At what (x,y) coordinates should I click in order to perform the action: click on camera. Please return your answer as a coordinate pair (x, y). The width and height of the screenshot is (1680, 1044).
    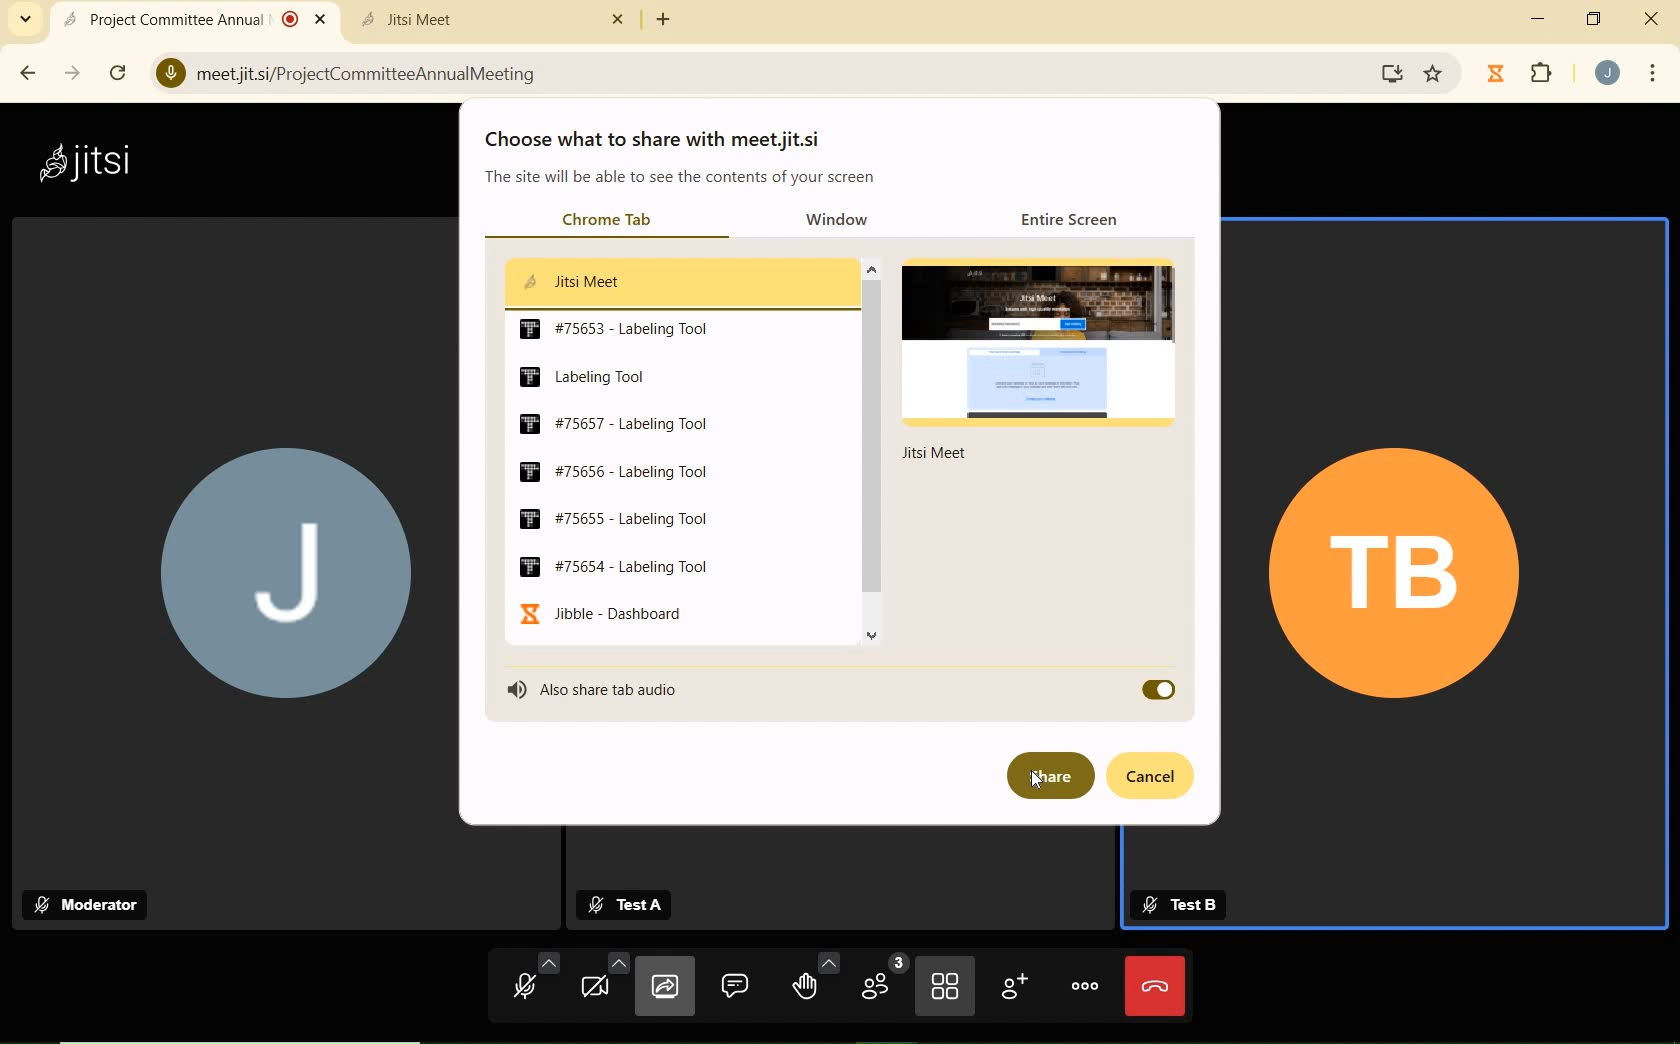
    Looking at the image, I should click on (602, 981).